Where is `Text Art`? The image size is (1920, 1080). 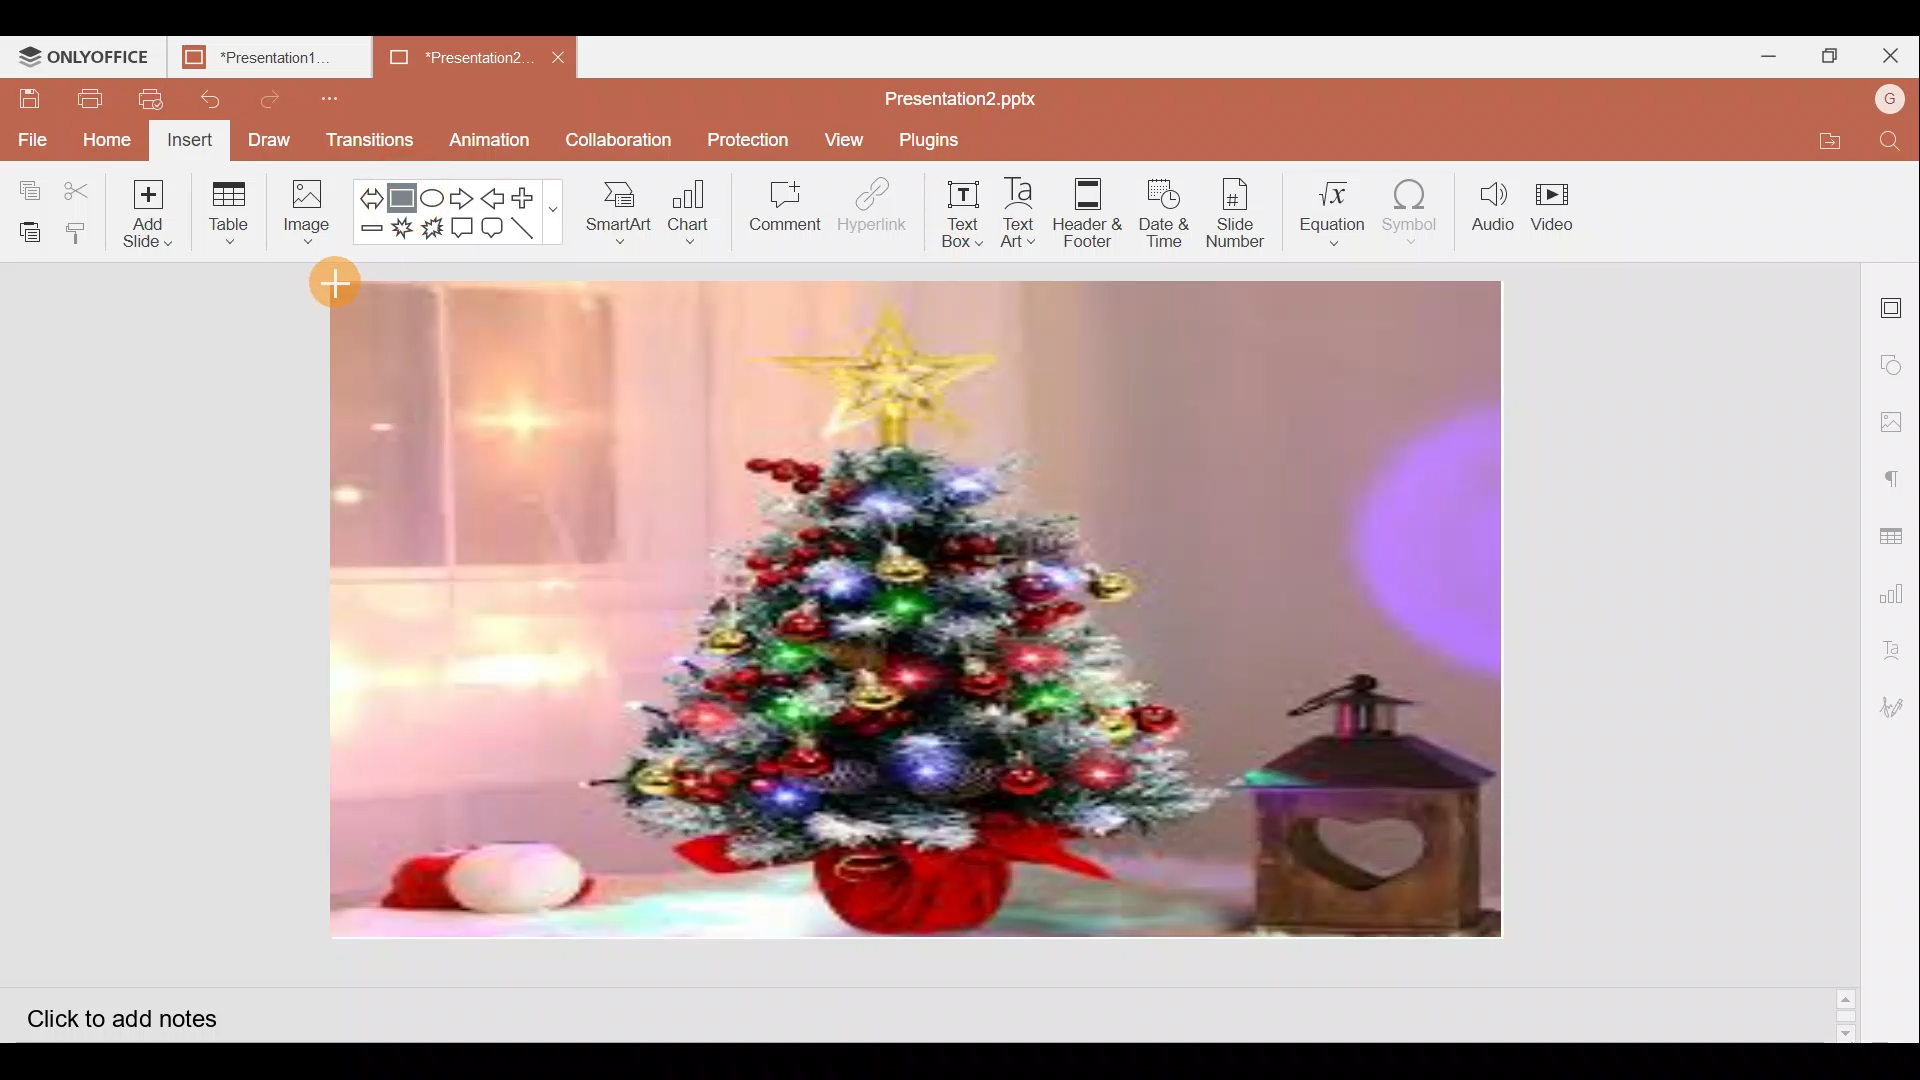
Text Art is located at coordinates (1019, 213).